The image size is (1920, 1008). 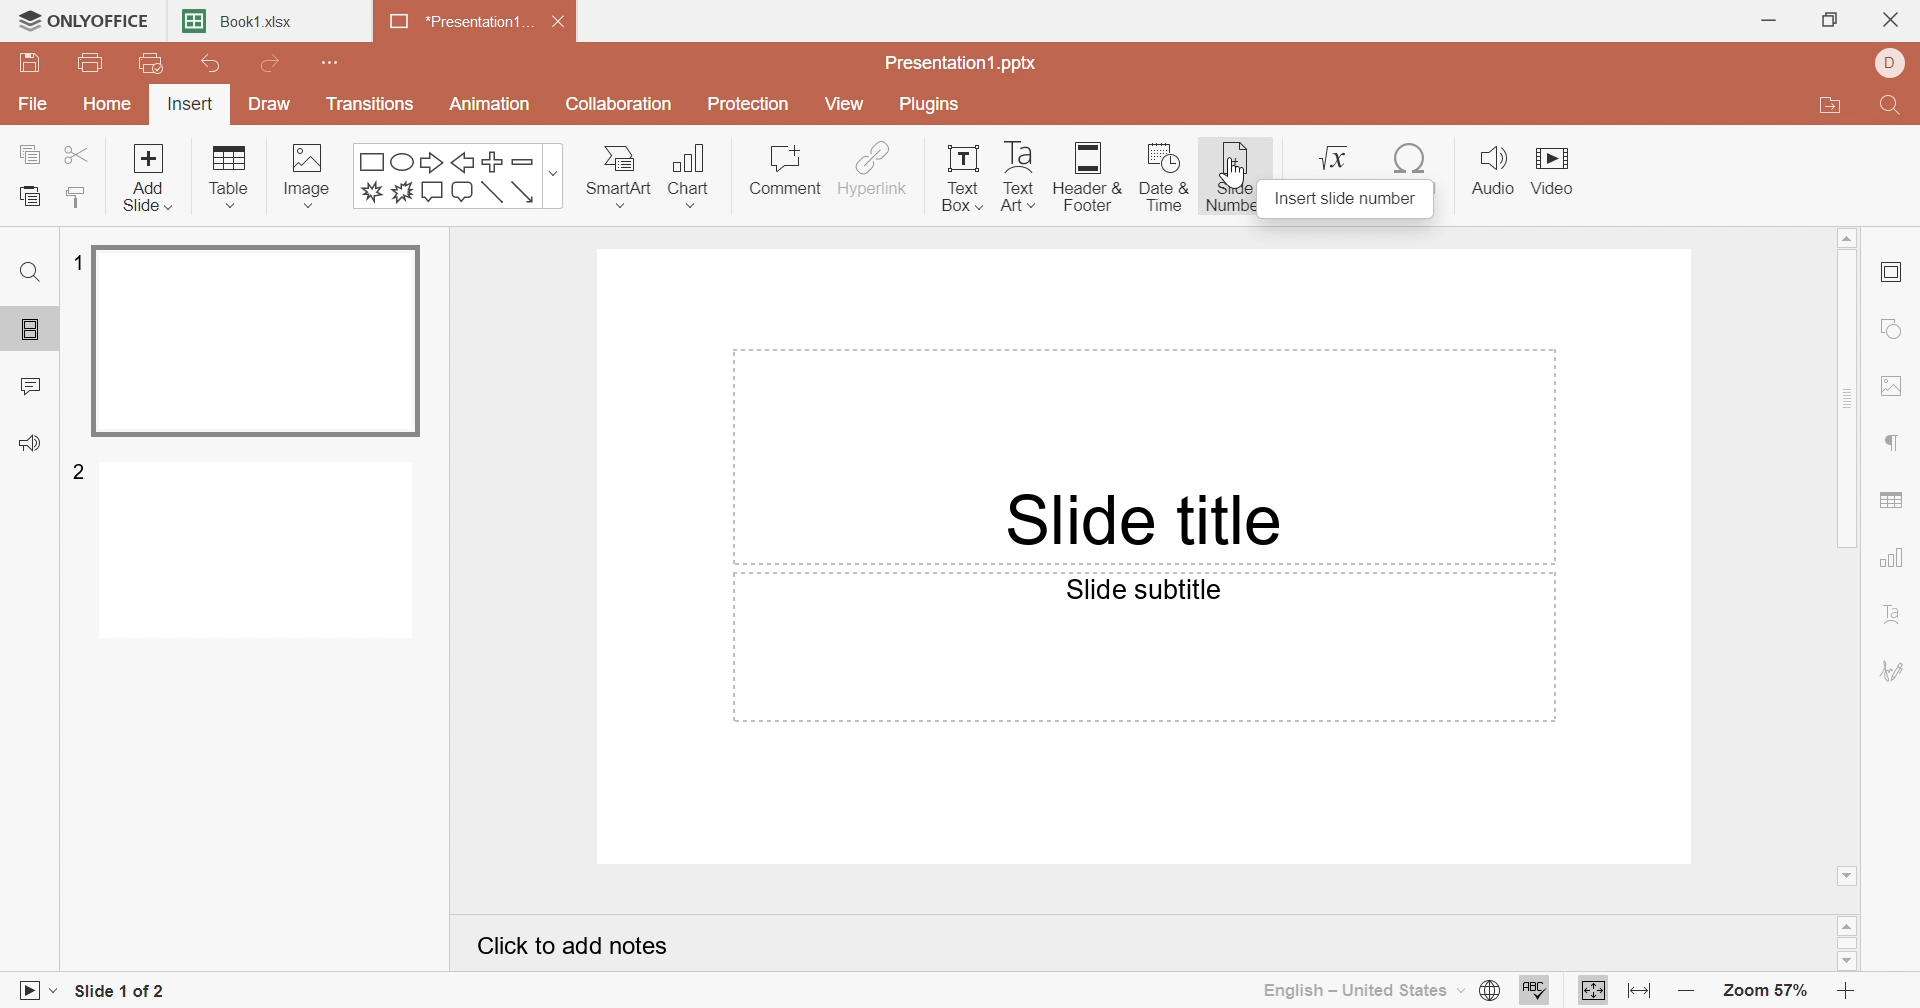 I want to click on Customize Quick AcessToolbar, so click(x=332, y=60).